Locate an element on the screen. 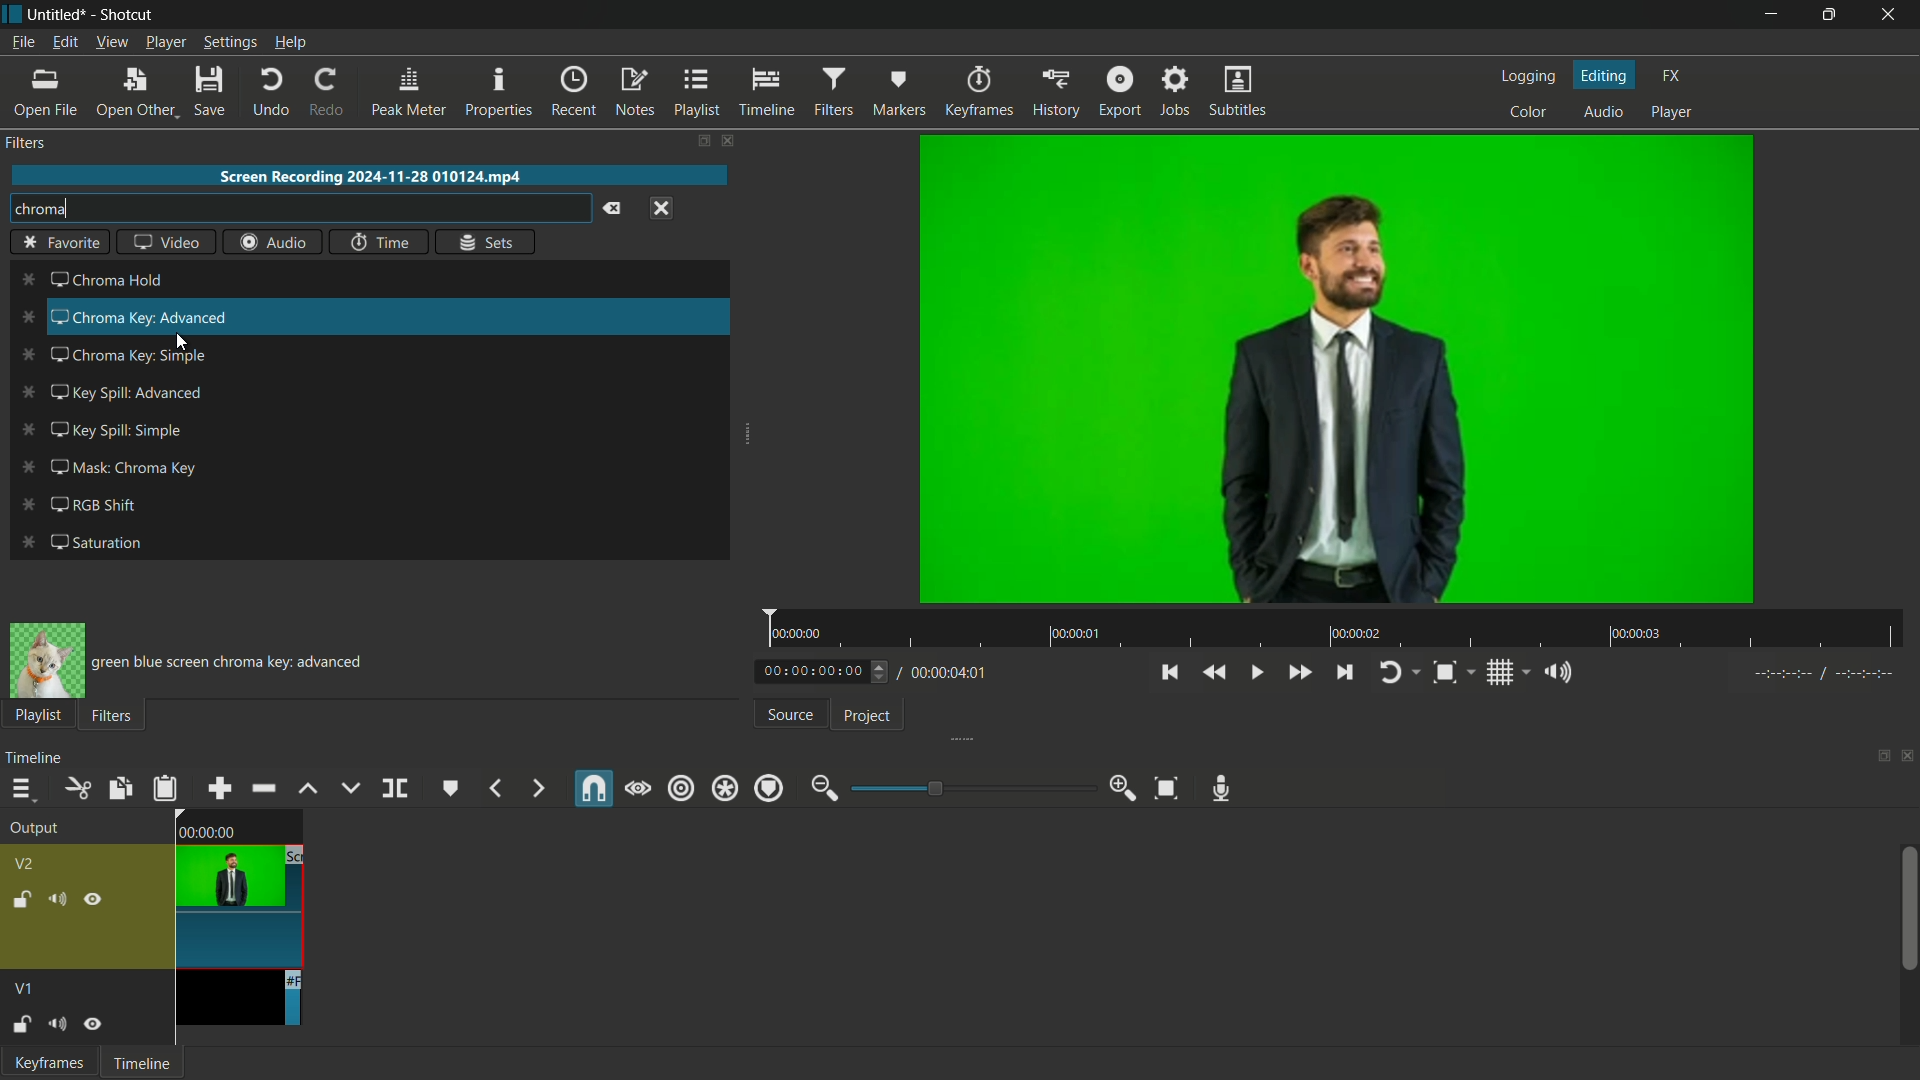  player menu is located at coordinates (165, 42).